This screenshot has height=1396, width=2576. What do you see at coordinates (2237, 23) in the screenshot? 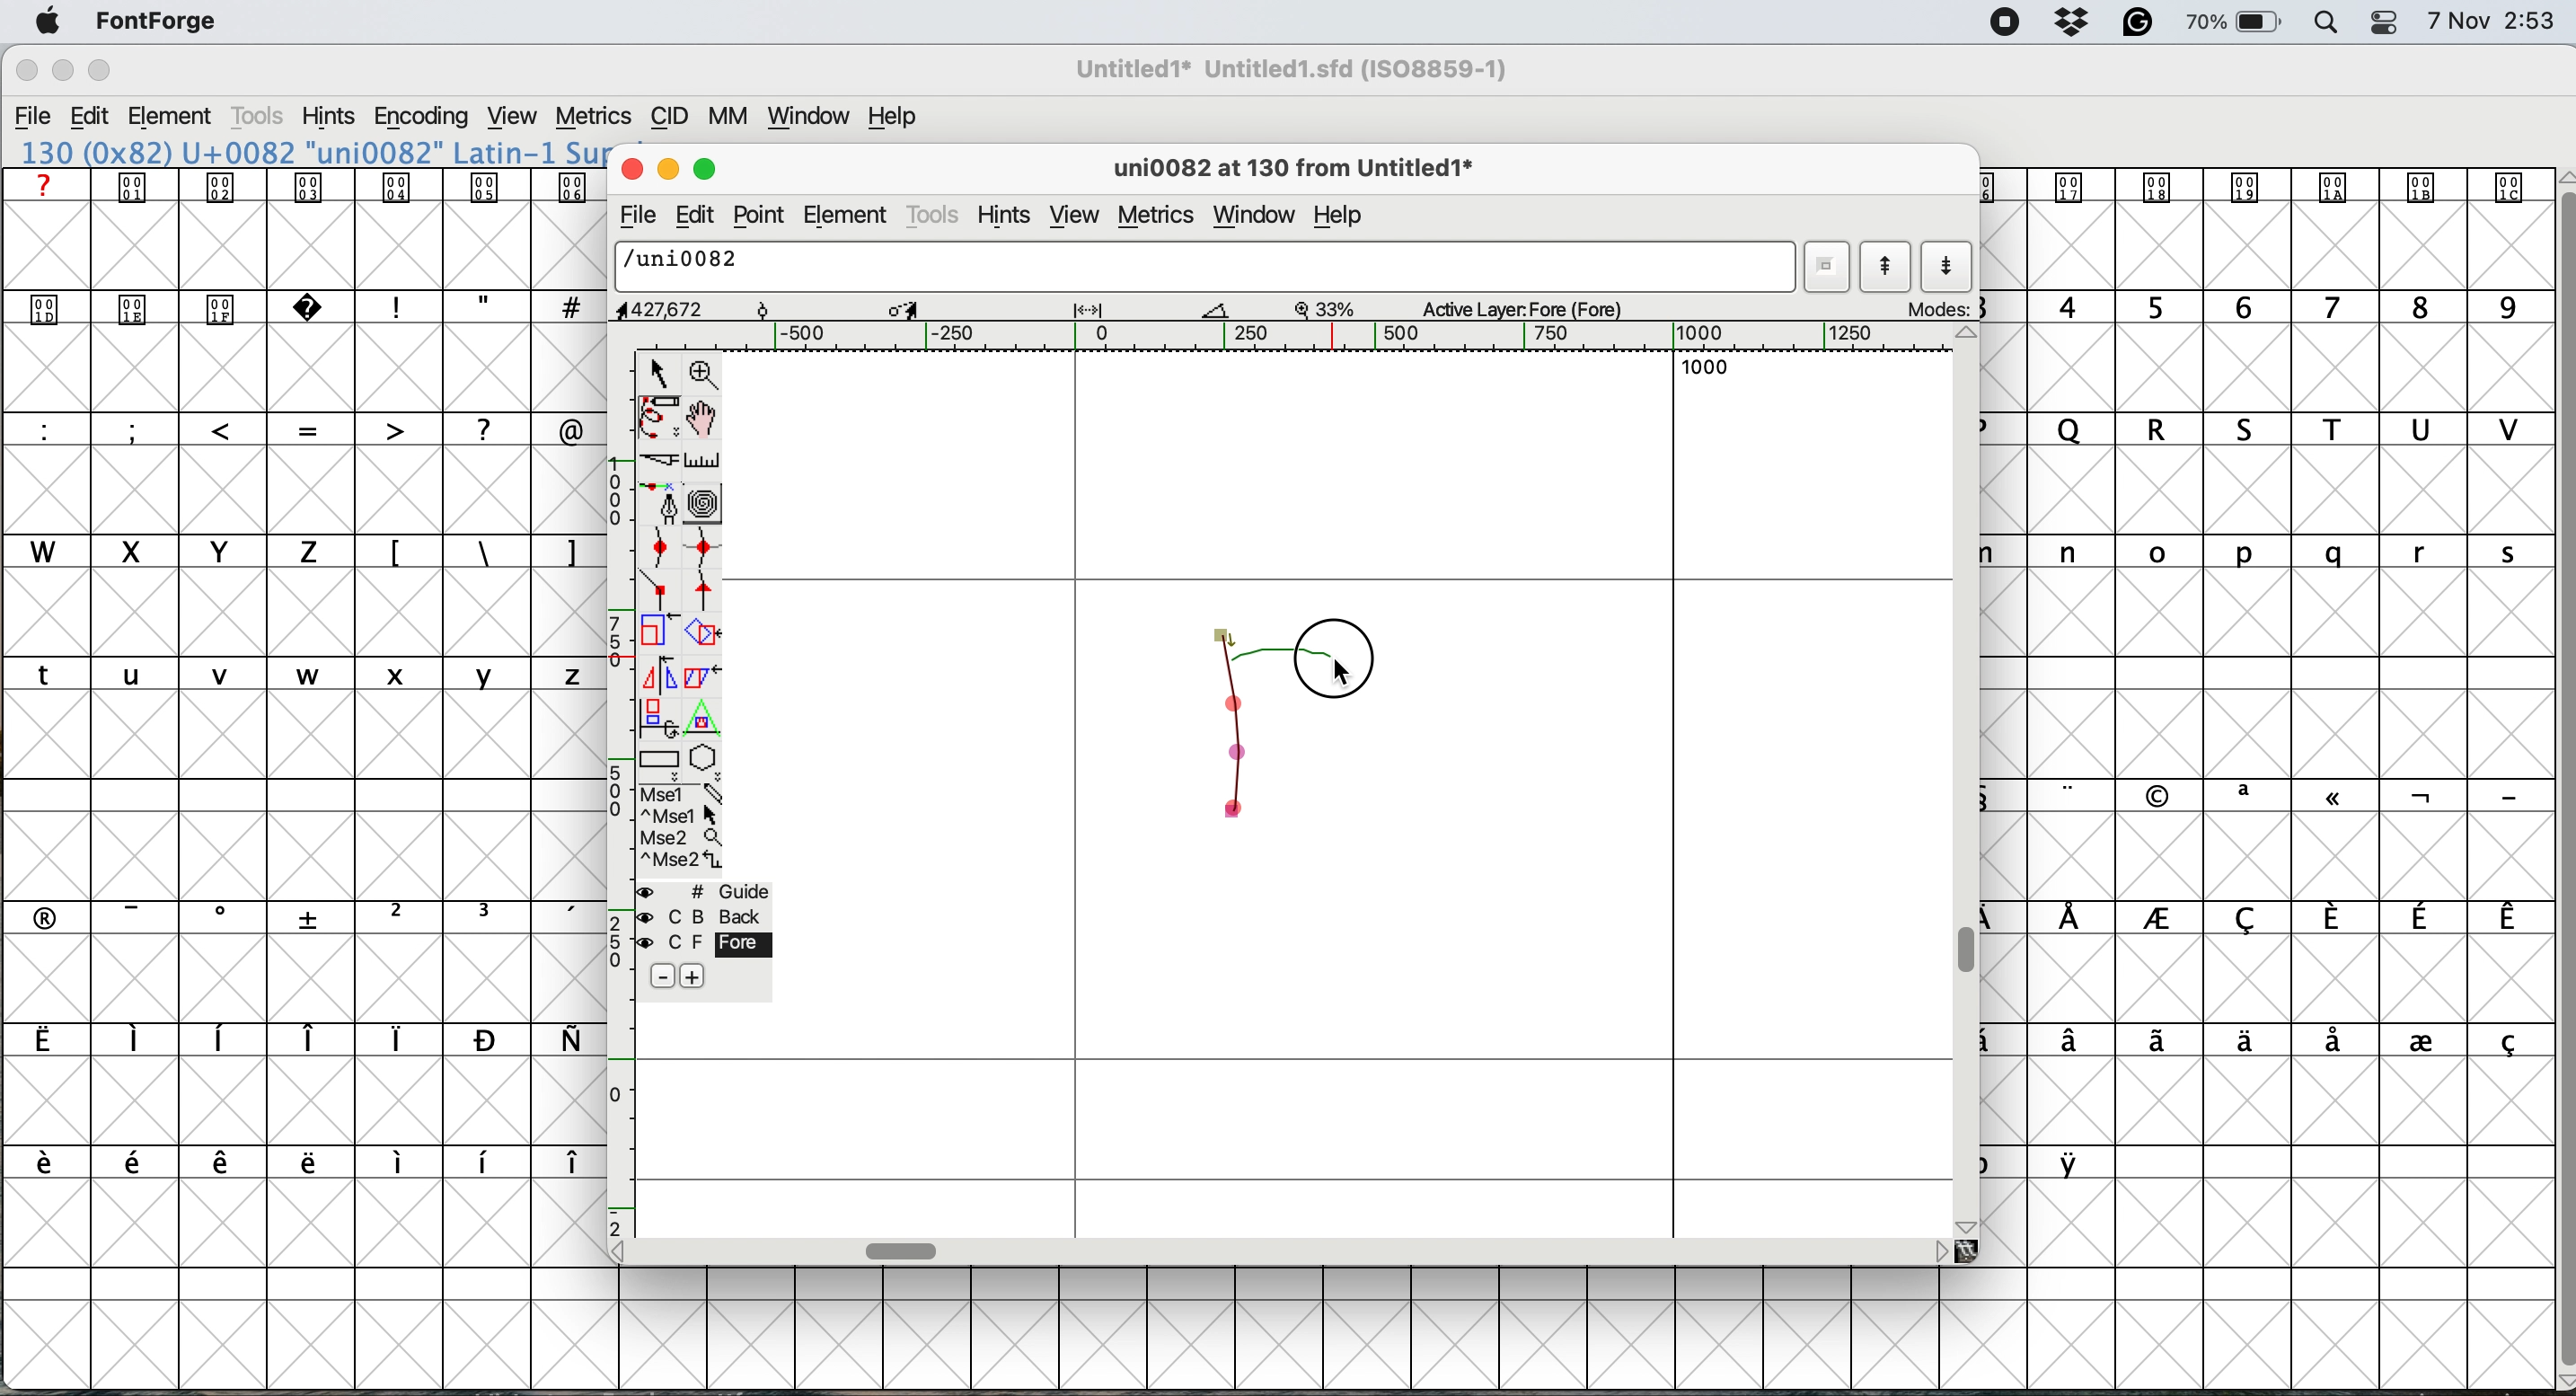
I see `battery` at bounding box center [2237, 23].